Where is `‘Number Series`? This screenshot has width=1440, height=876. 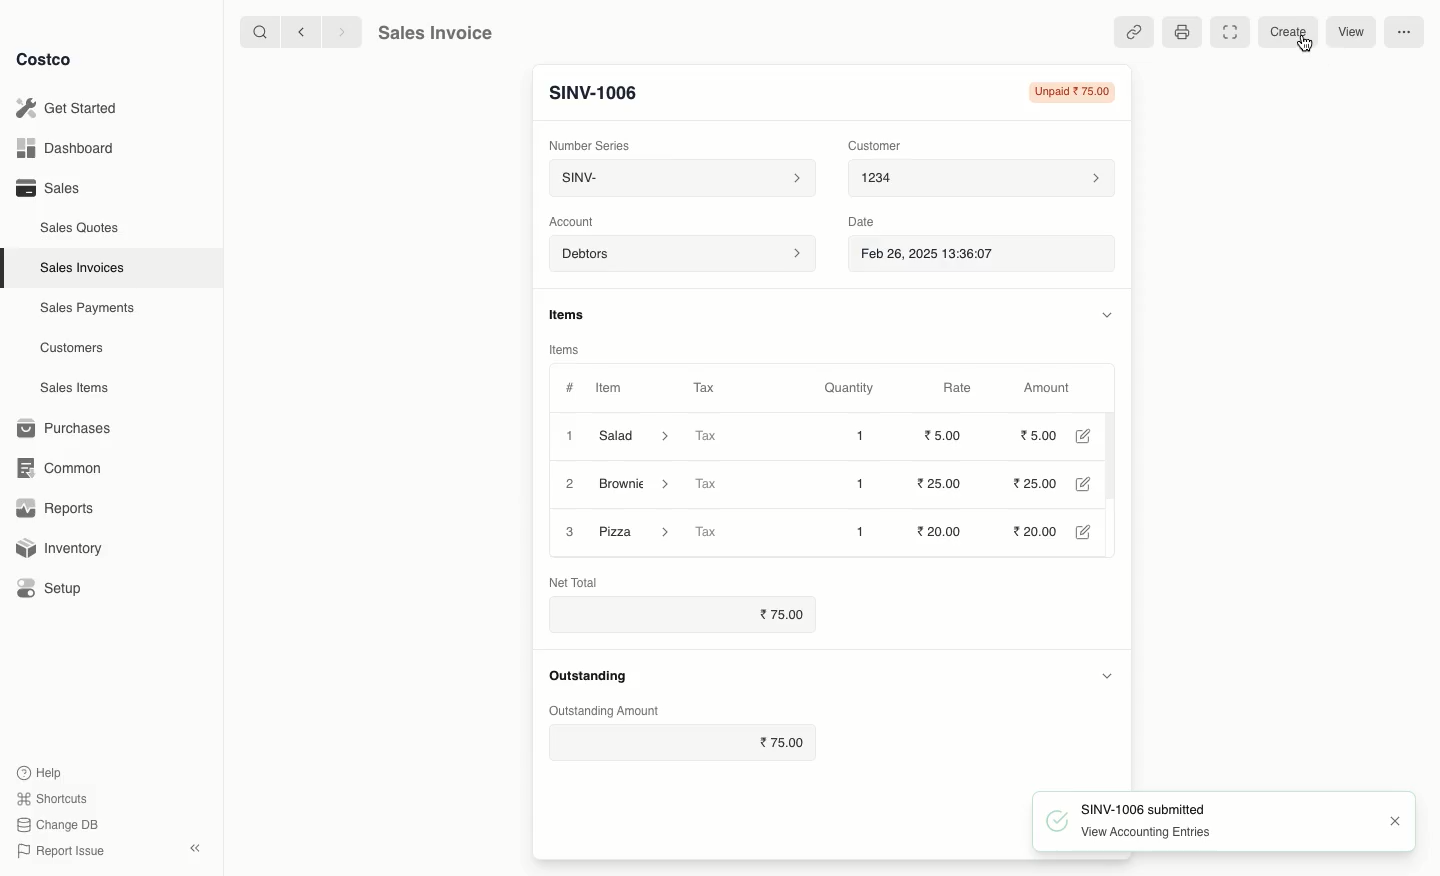 ‘Number Series is located at coordinates (586, 146).